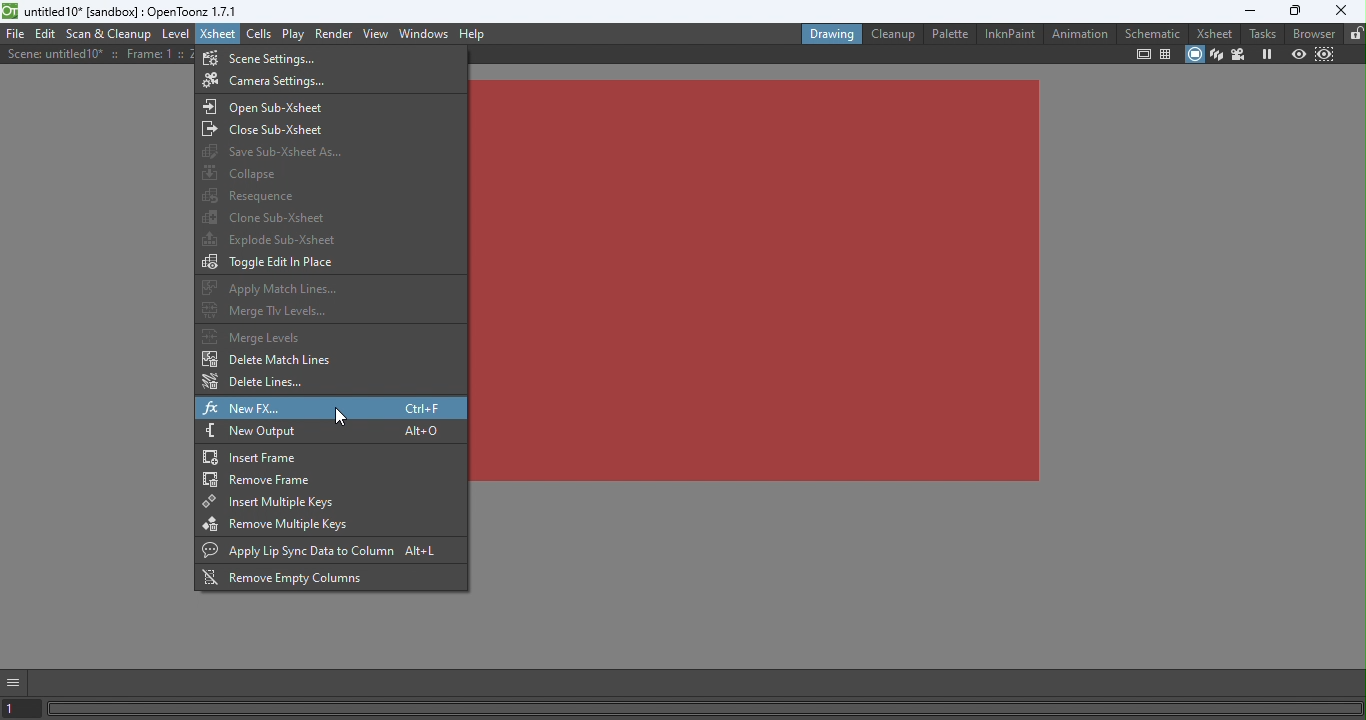 This screenshot has height=720, width=1366. Describe the element at coordinates (257, 382) in the screenshot. I see `Delete lines` at that location.